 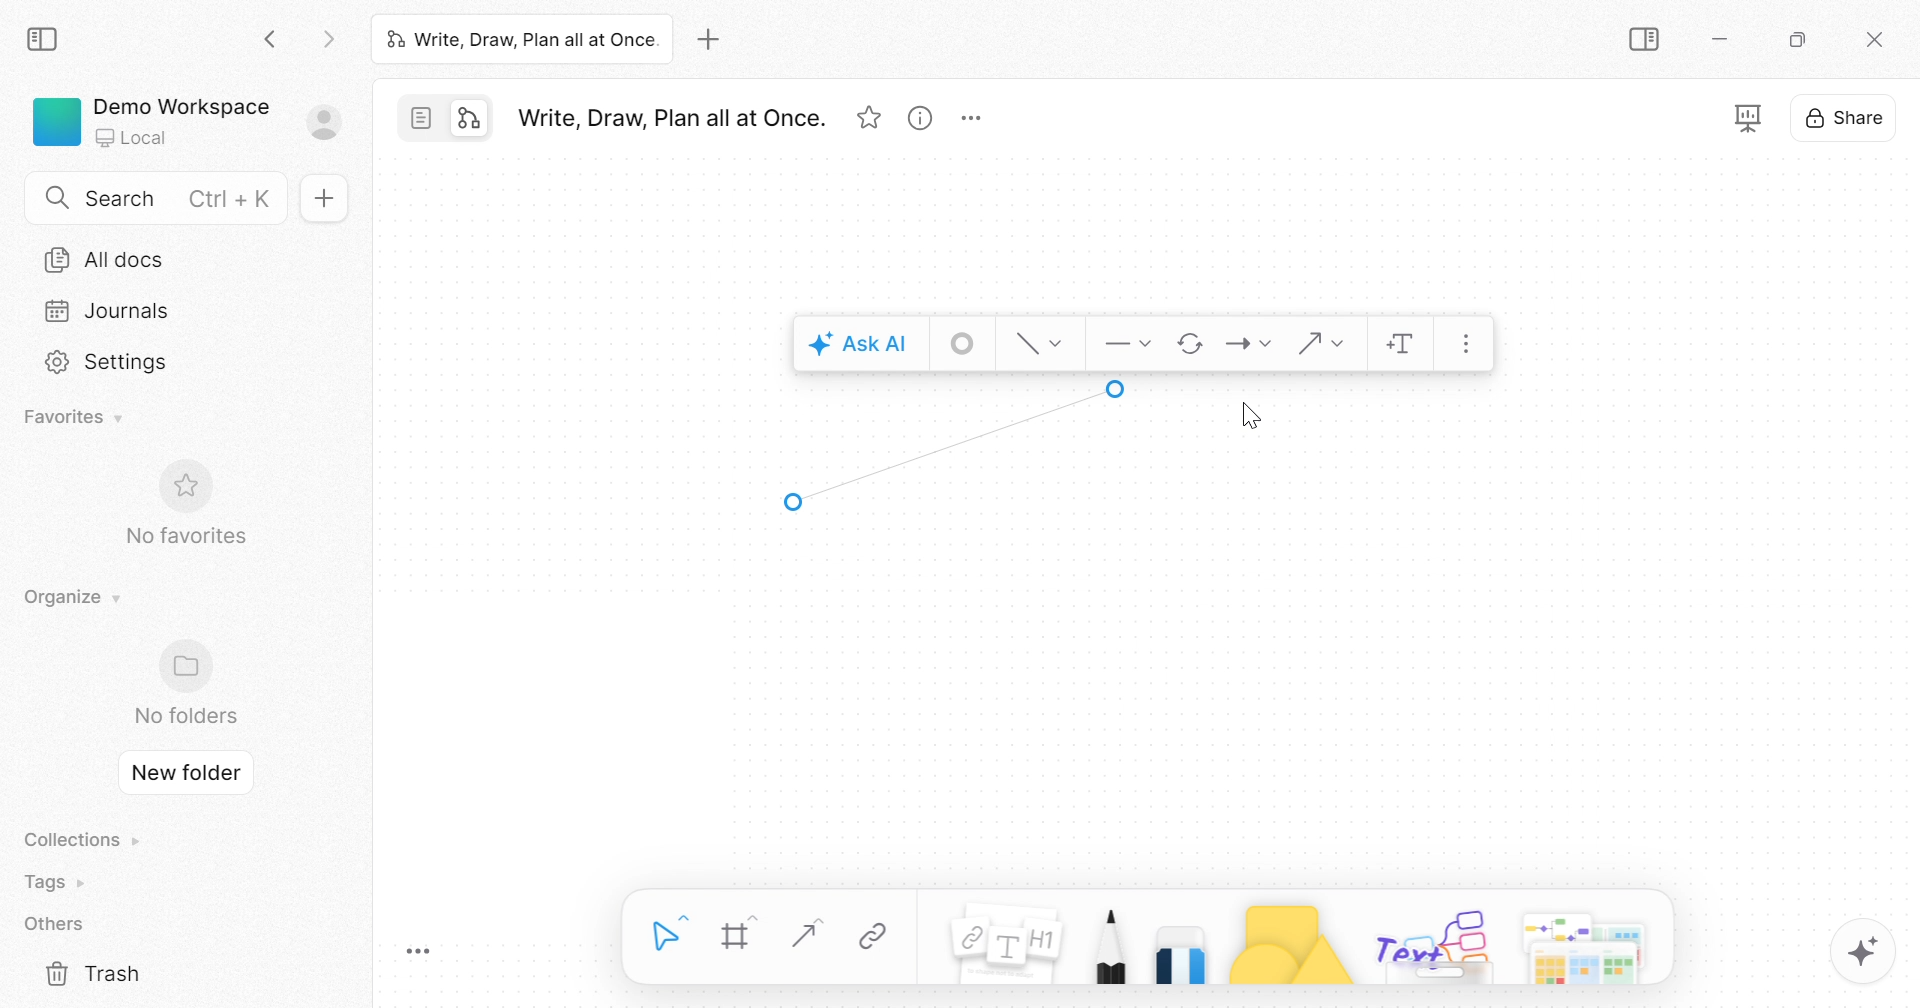 I want to click on Sign in, so click(x=335, y=124).